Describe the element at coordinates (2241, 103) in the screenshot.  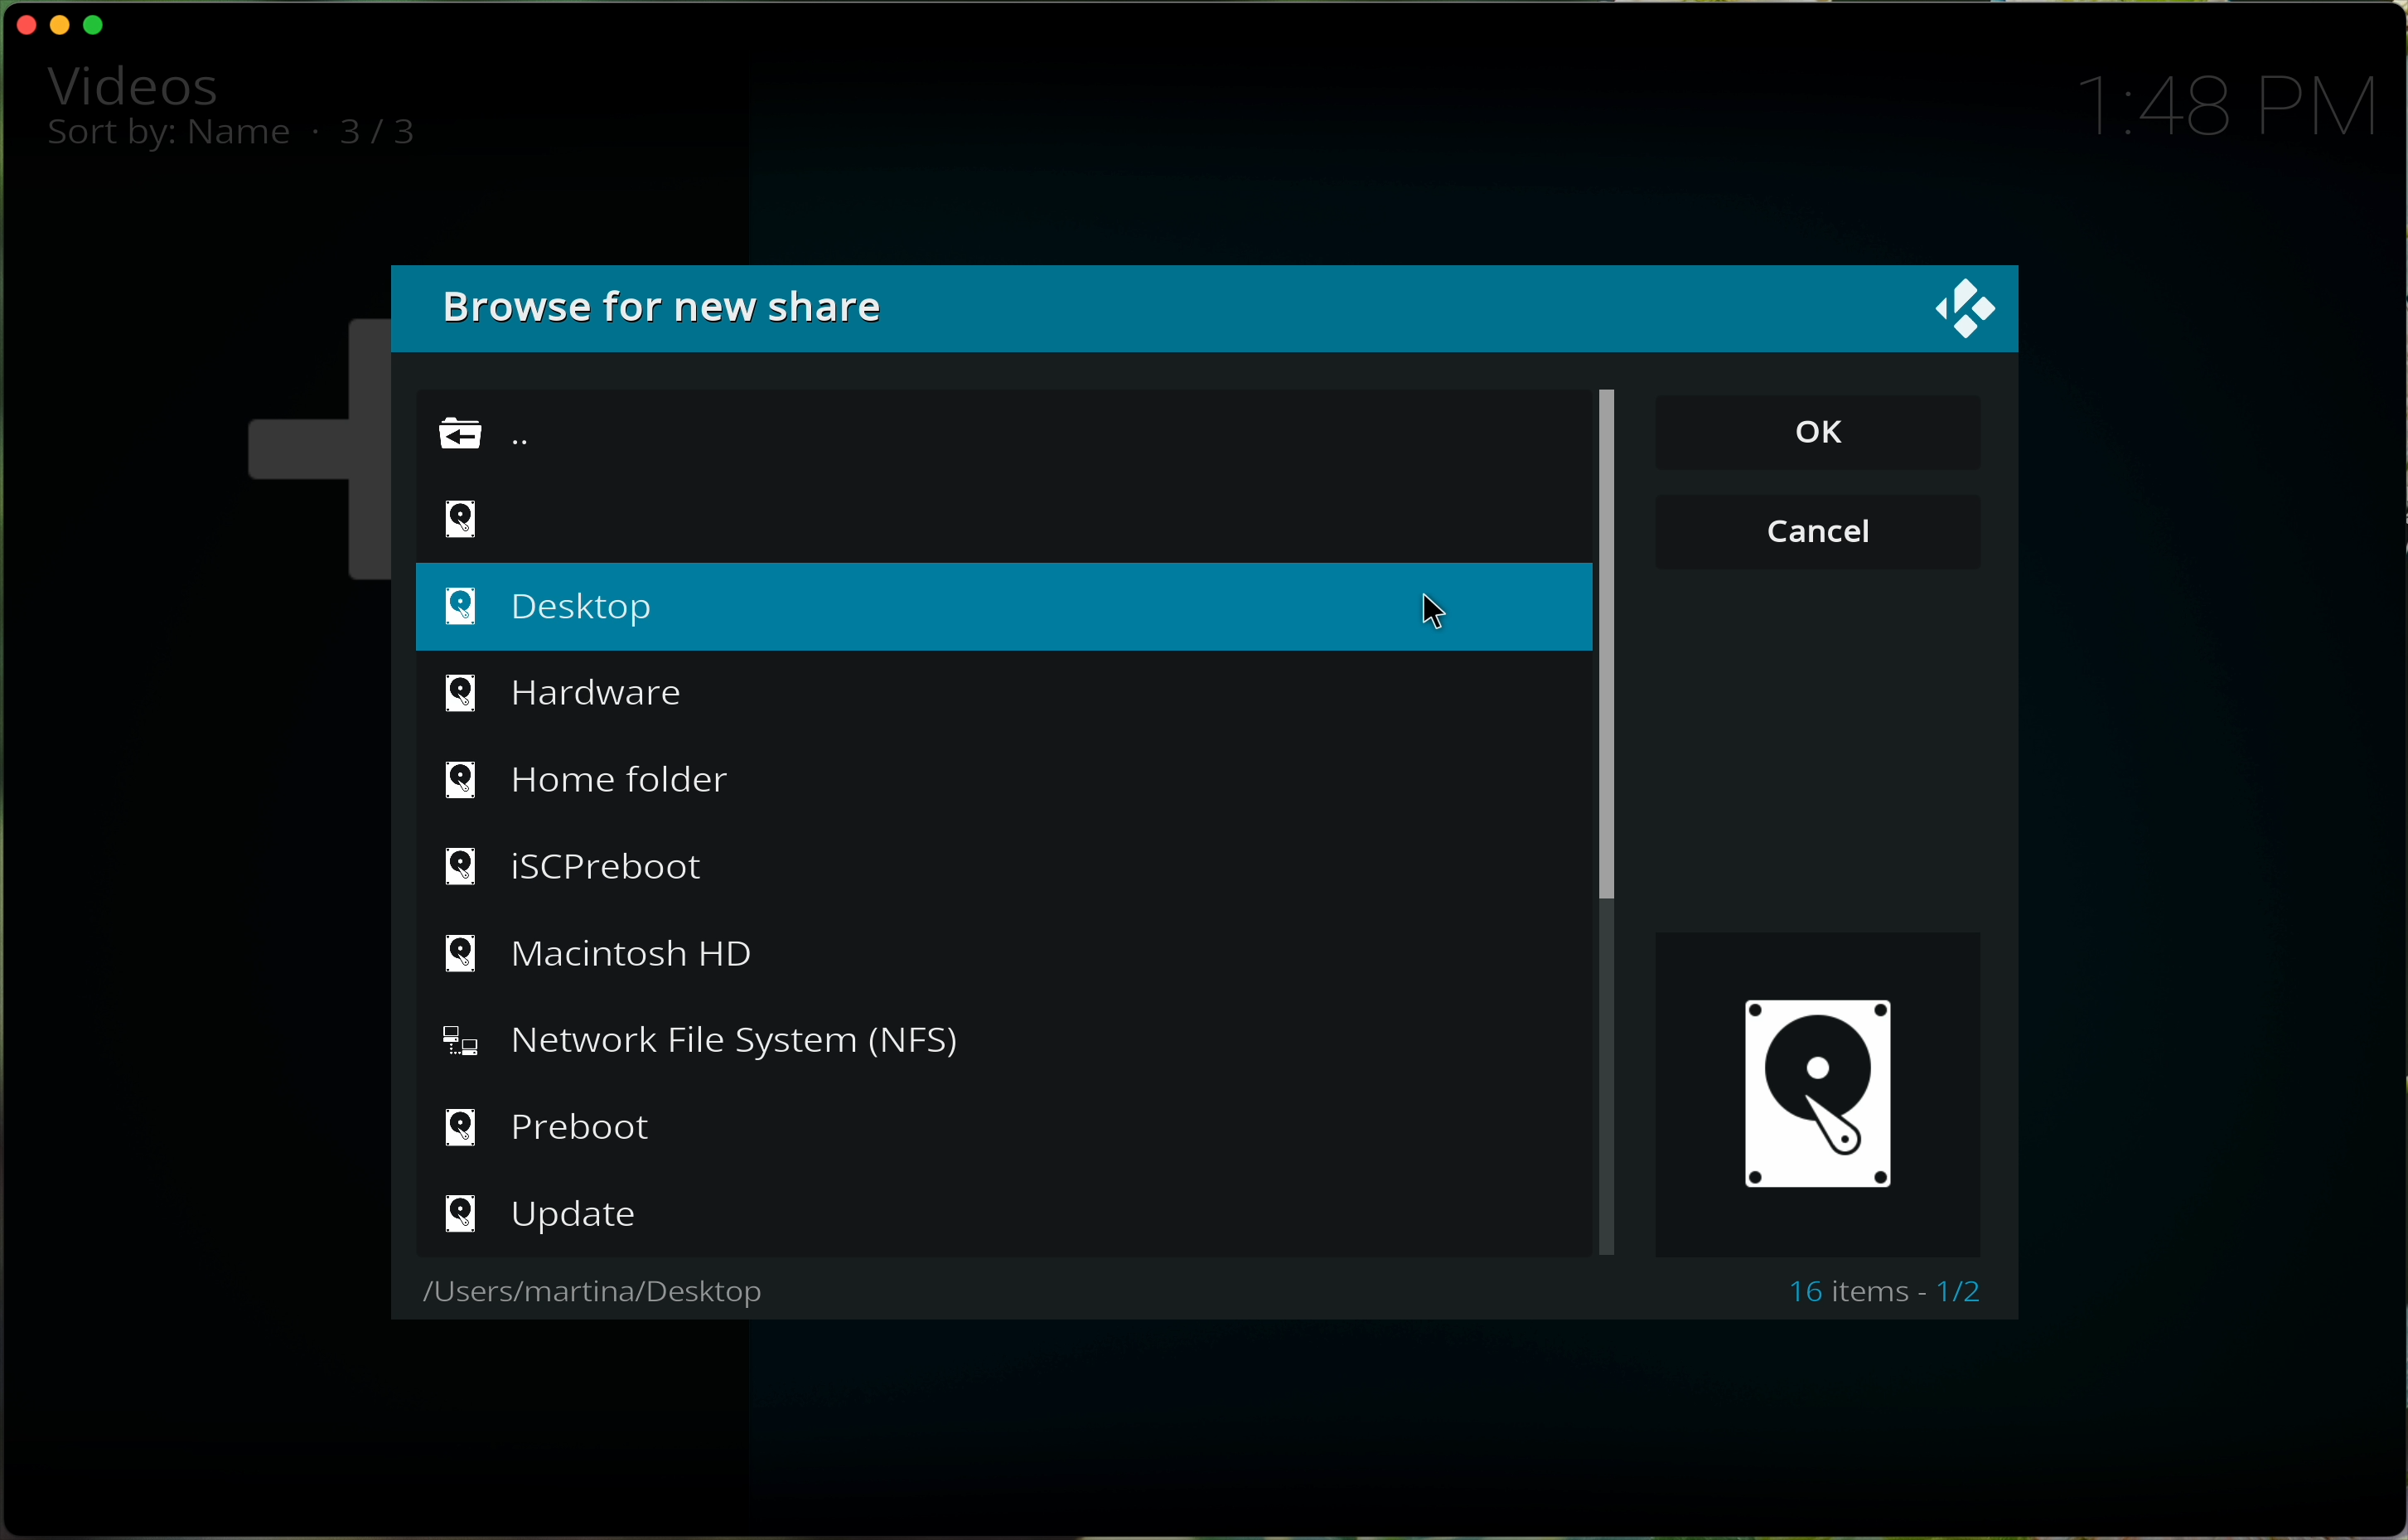
I see `1:48 PM` at that location.